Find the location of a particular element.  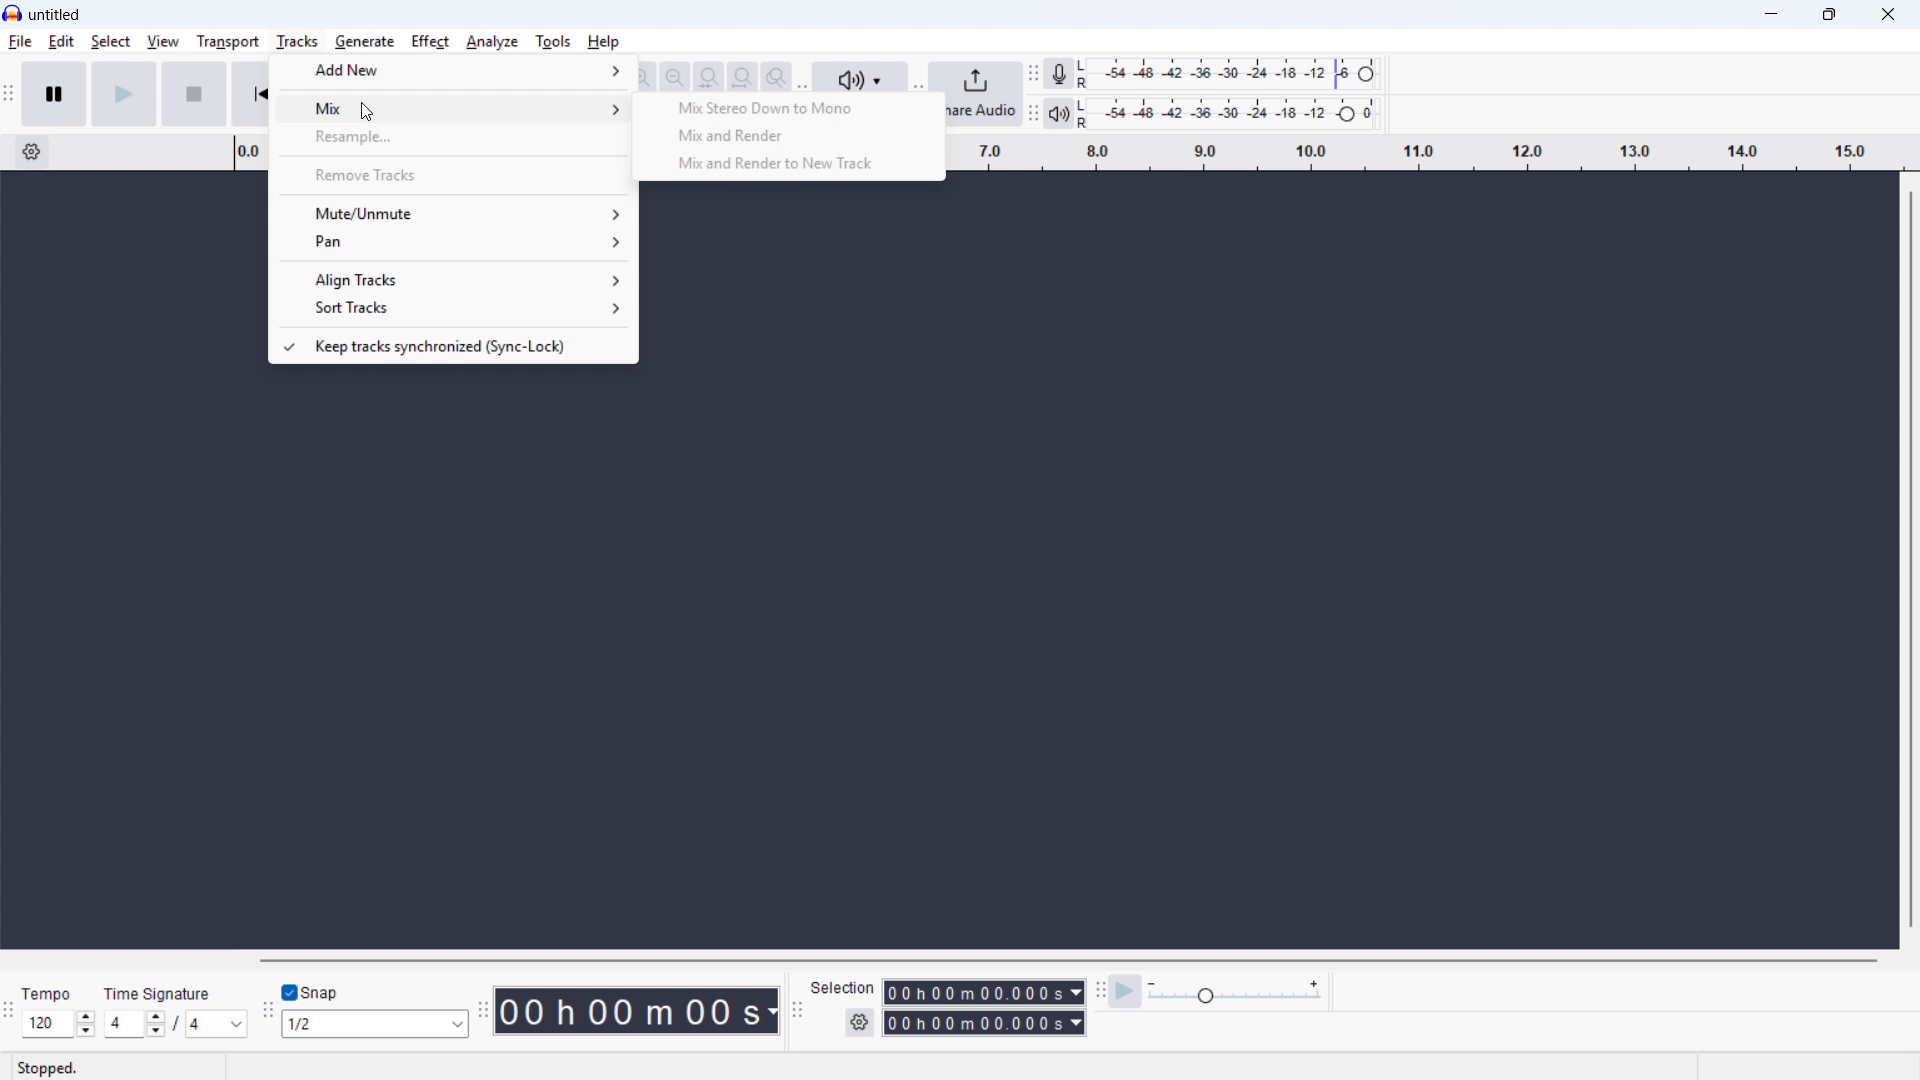

Play back speed  is located at coordinates (1234, 993).